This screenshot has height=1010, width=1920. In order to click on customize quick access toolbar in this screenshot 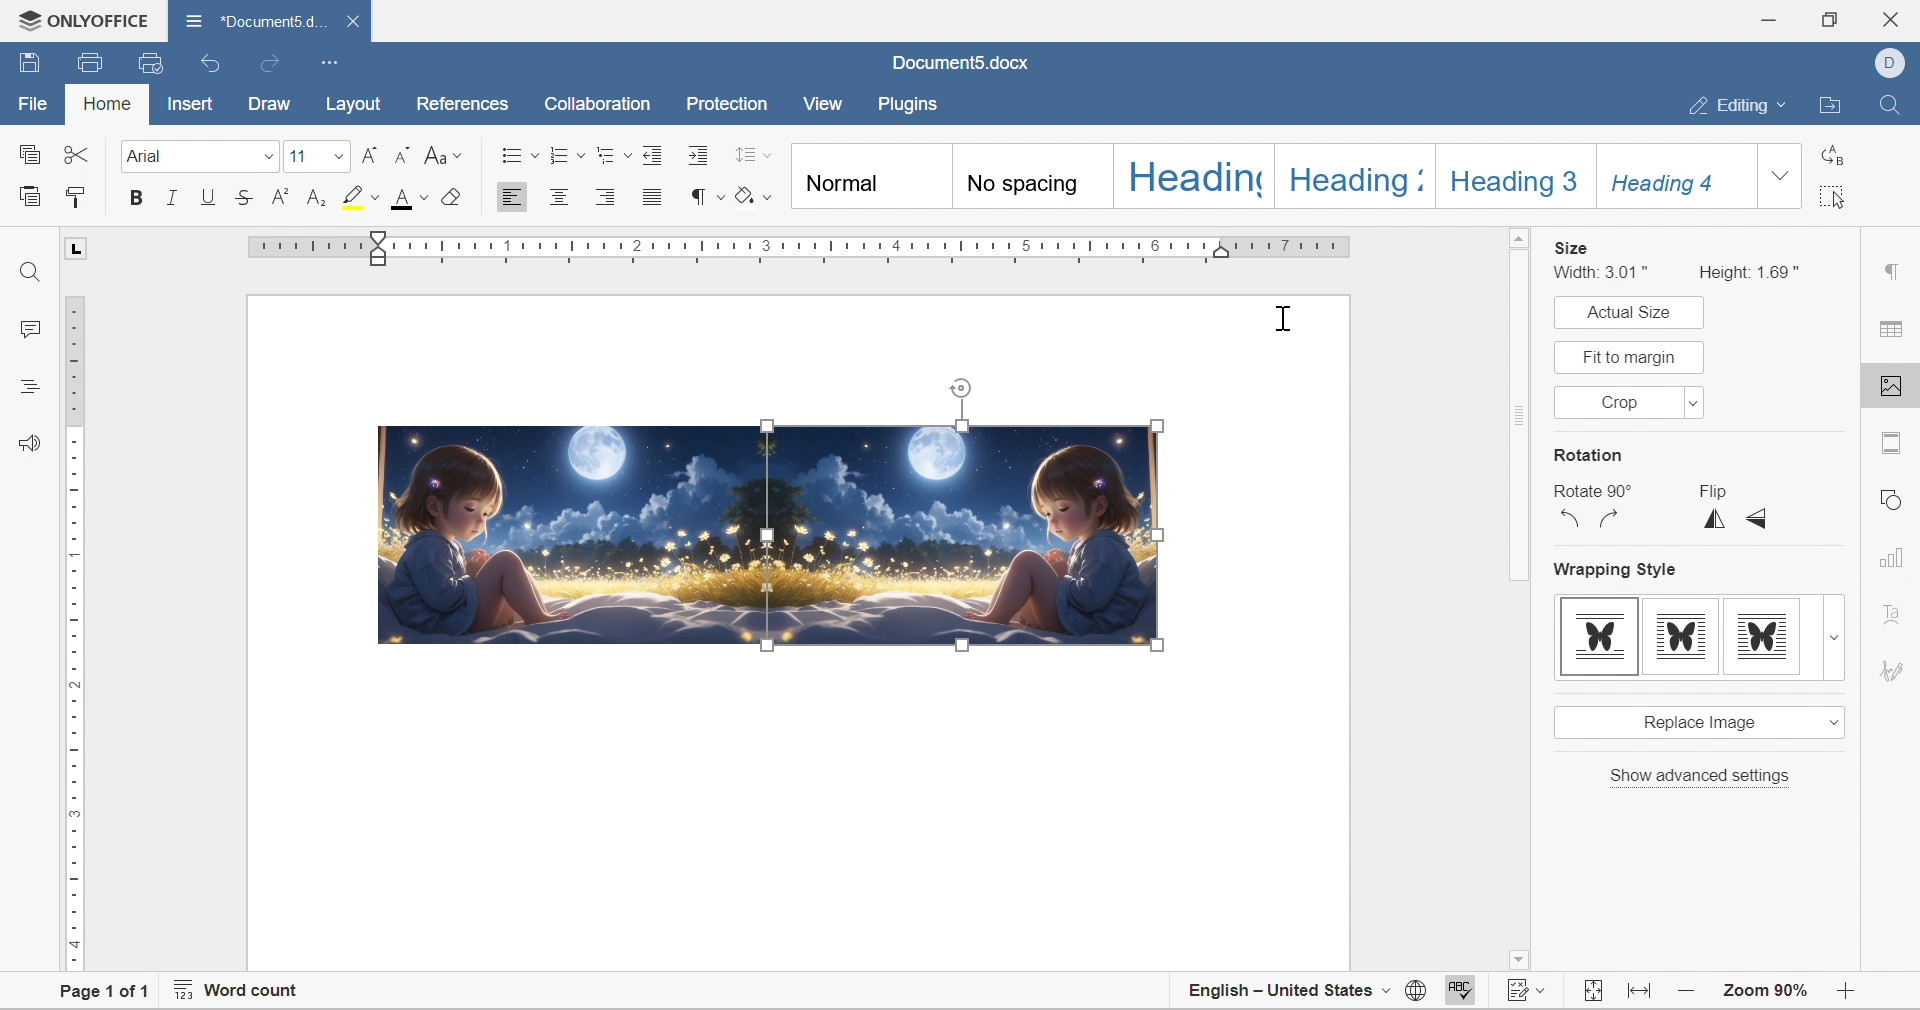, I will do `click(331, 63)`.